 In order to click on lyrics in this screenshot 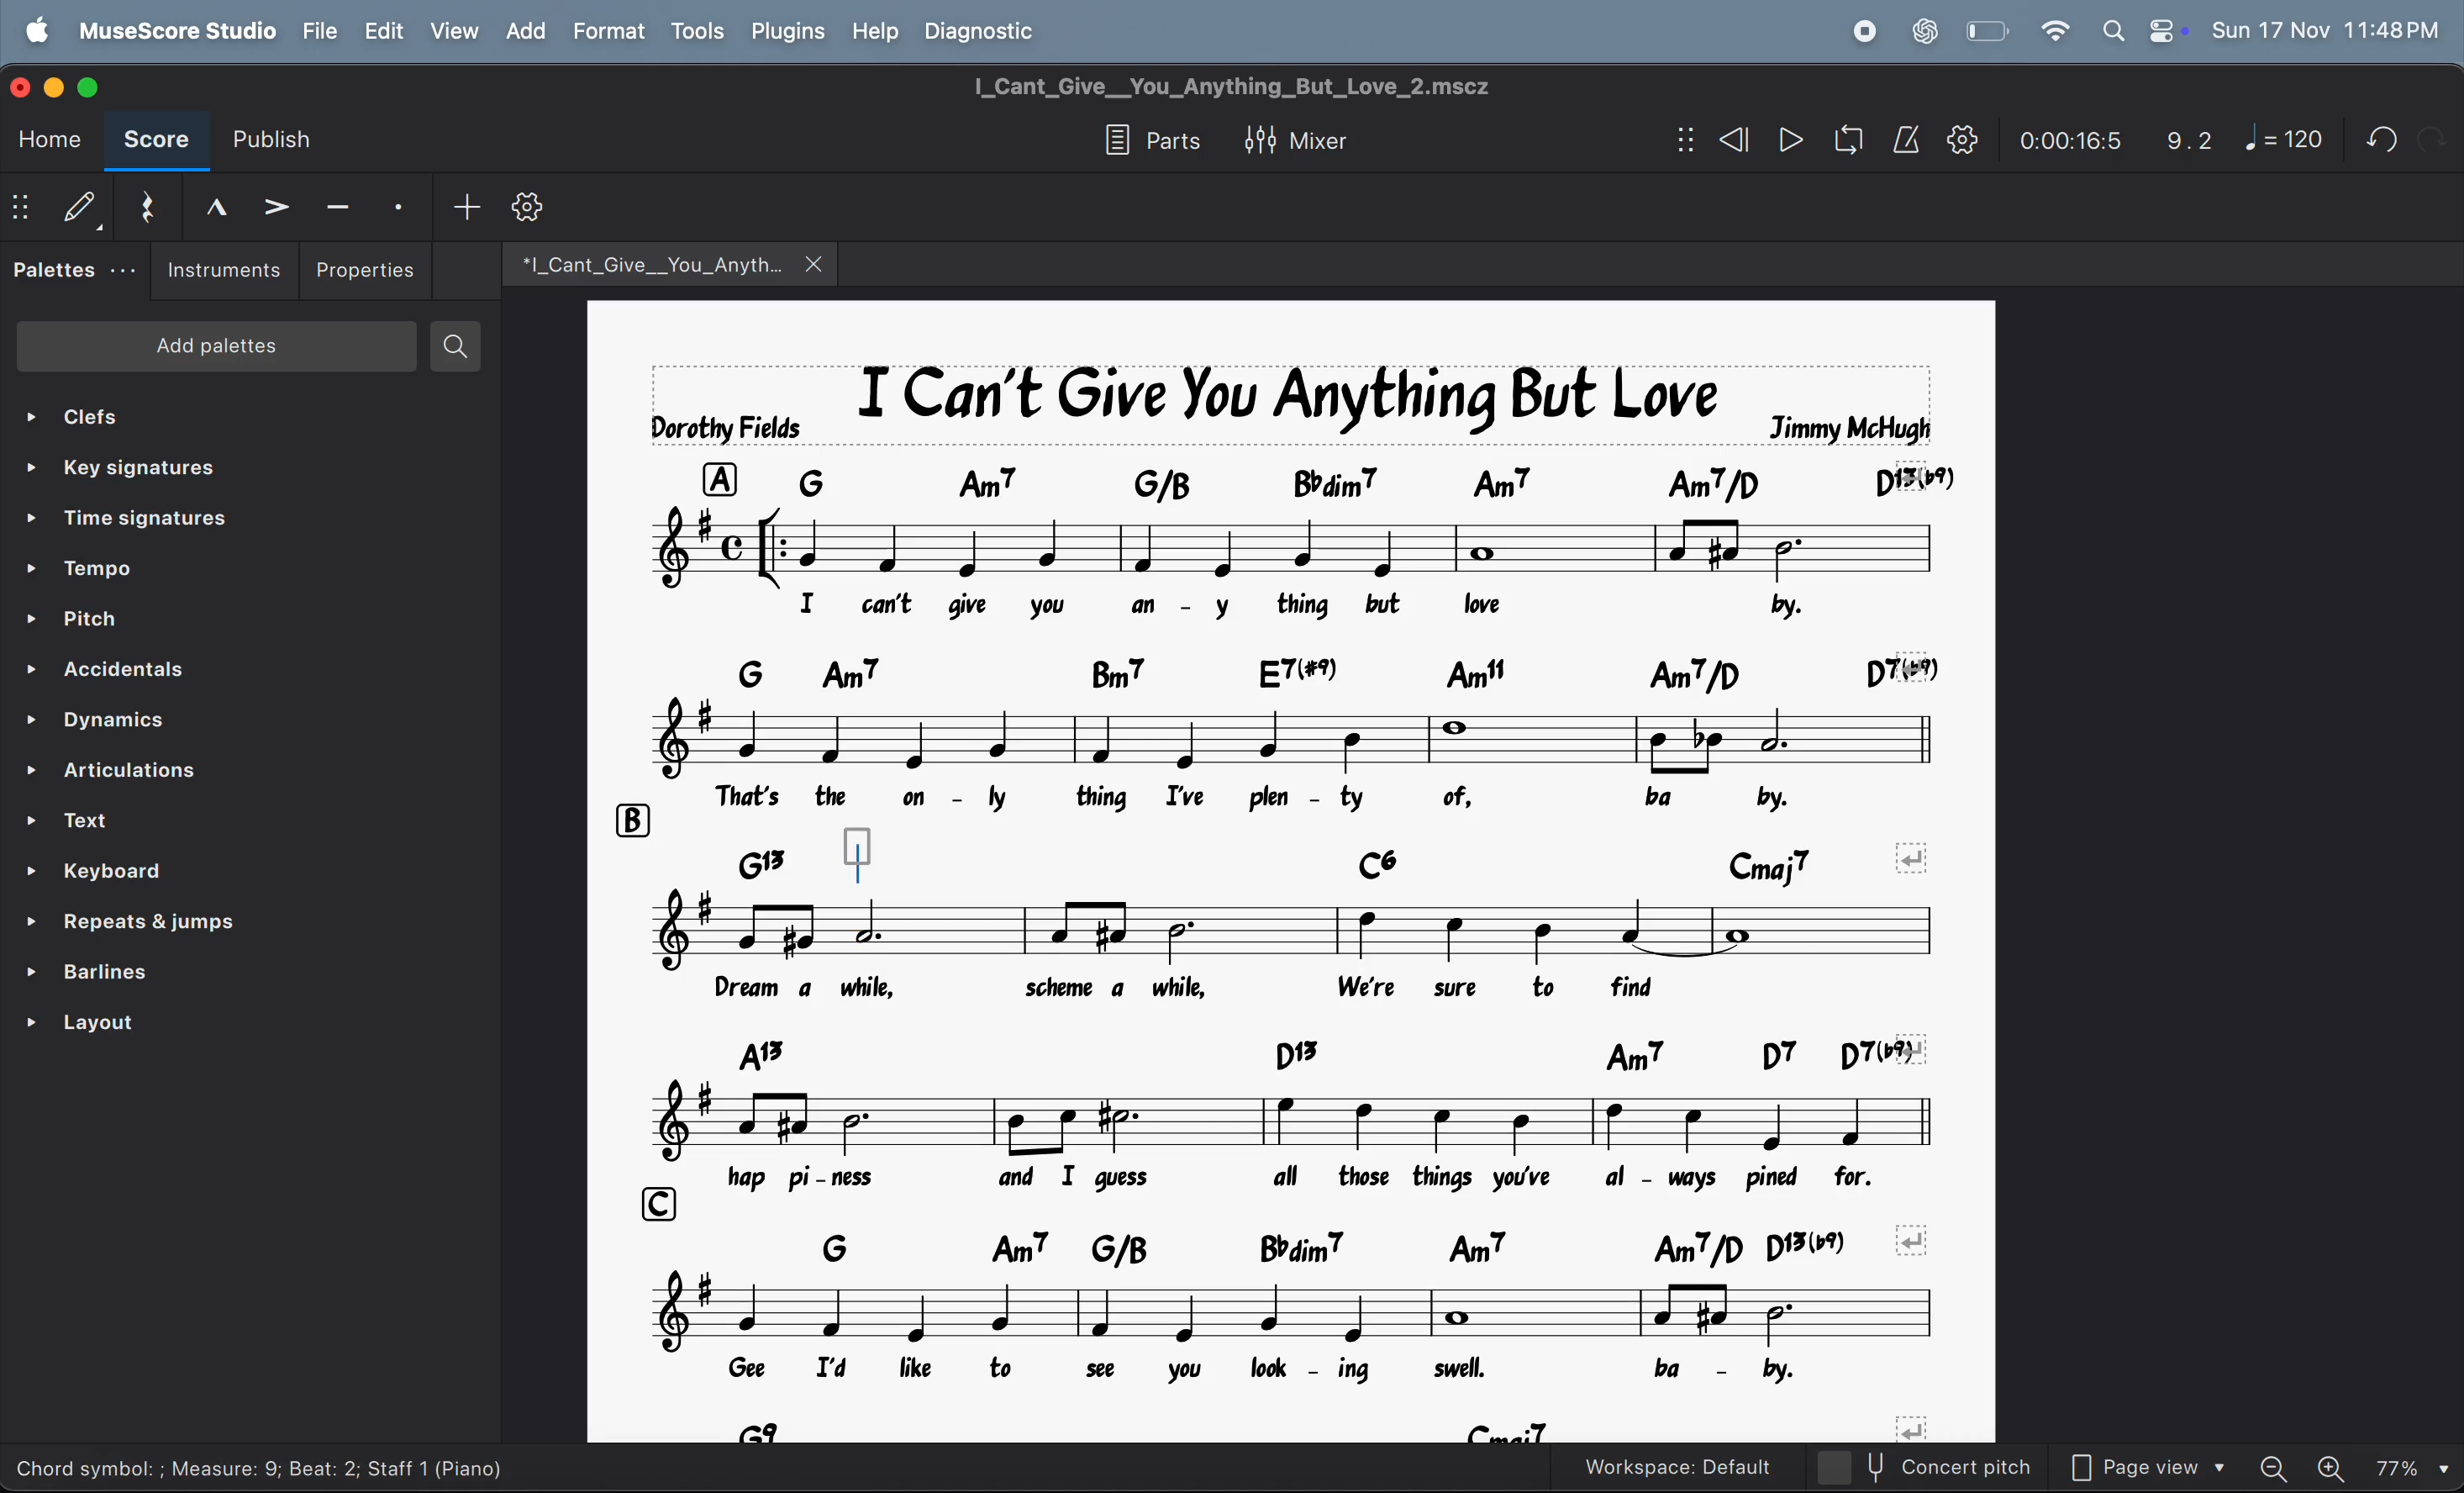, I will do `click(1299, 1181)`.